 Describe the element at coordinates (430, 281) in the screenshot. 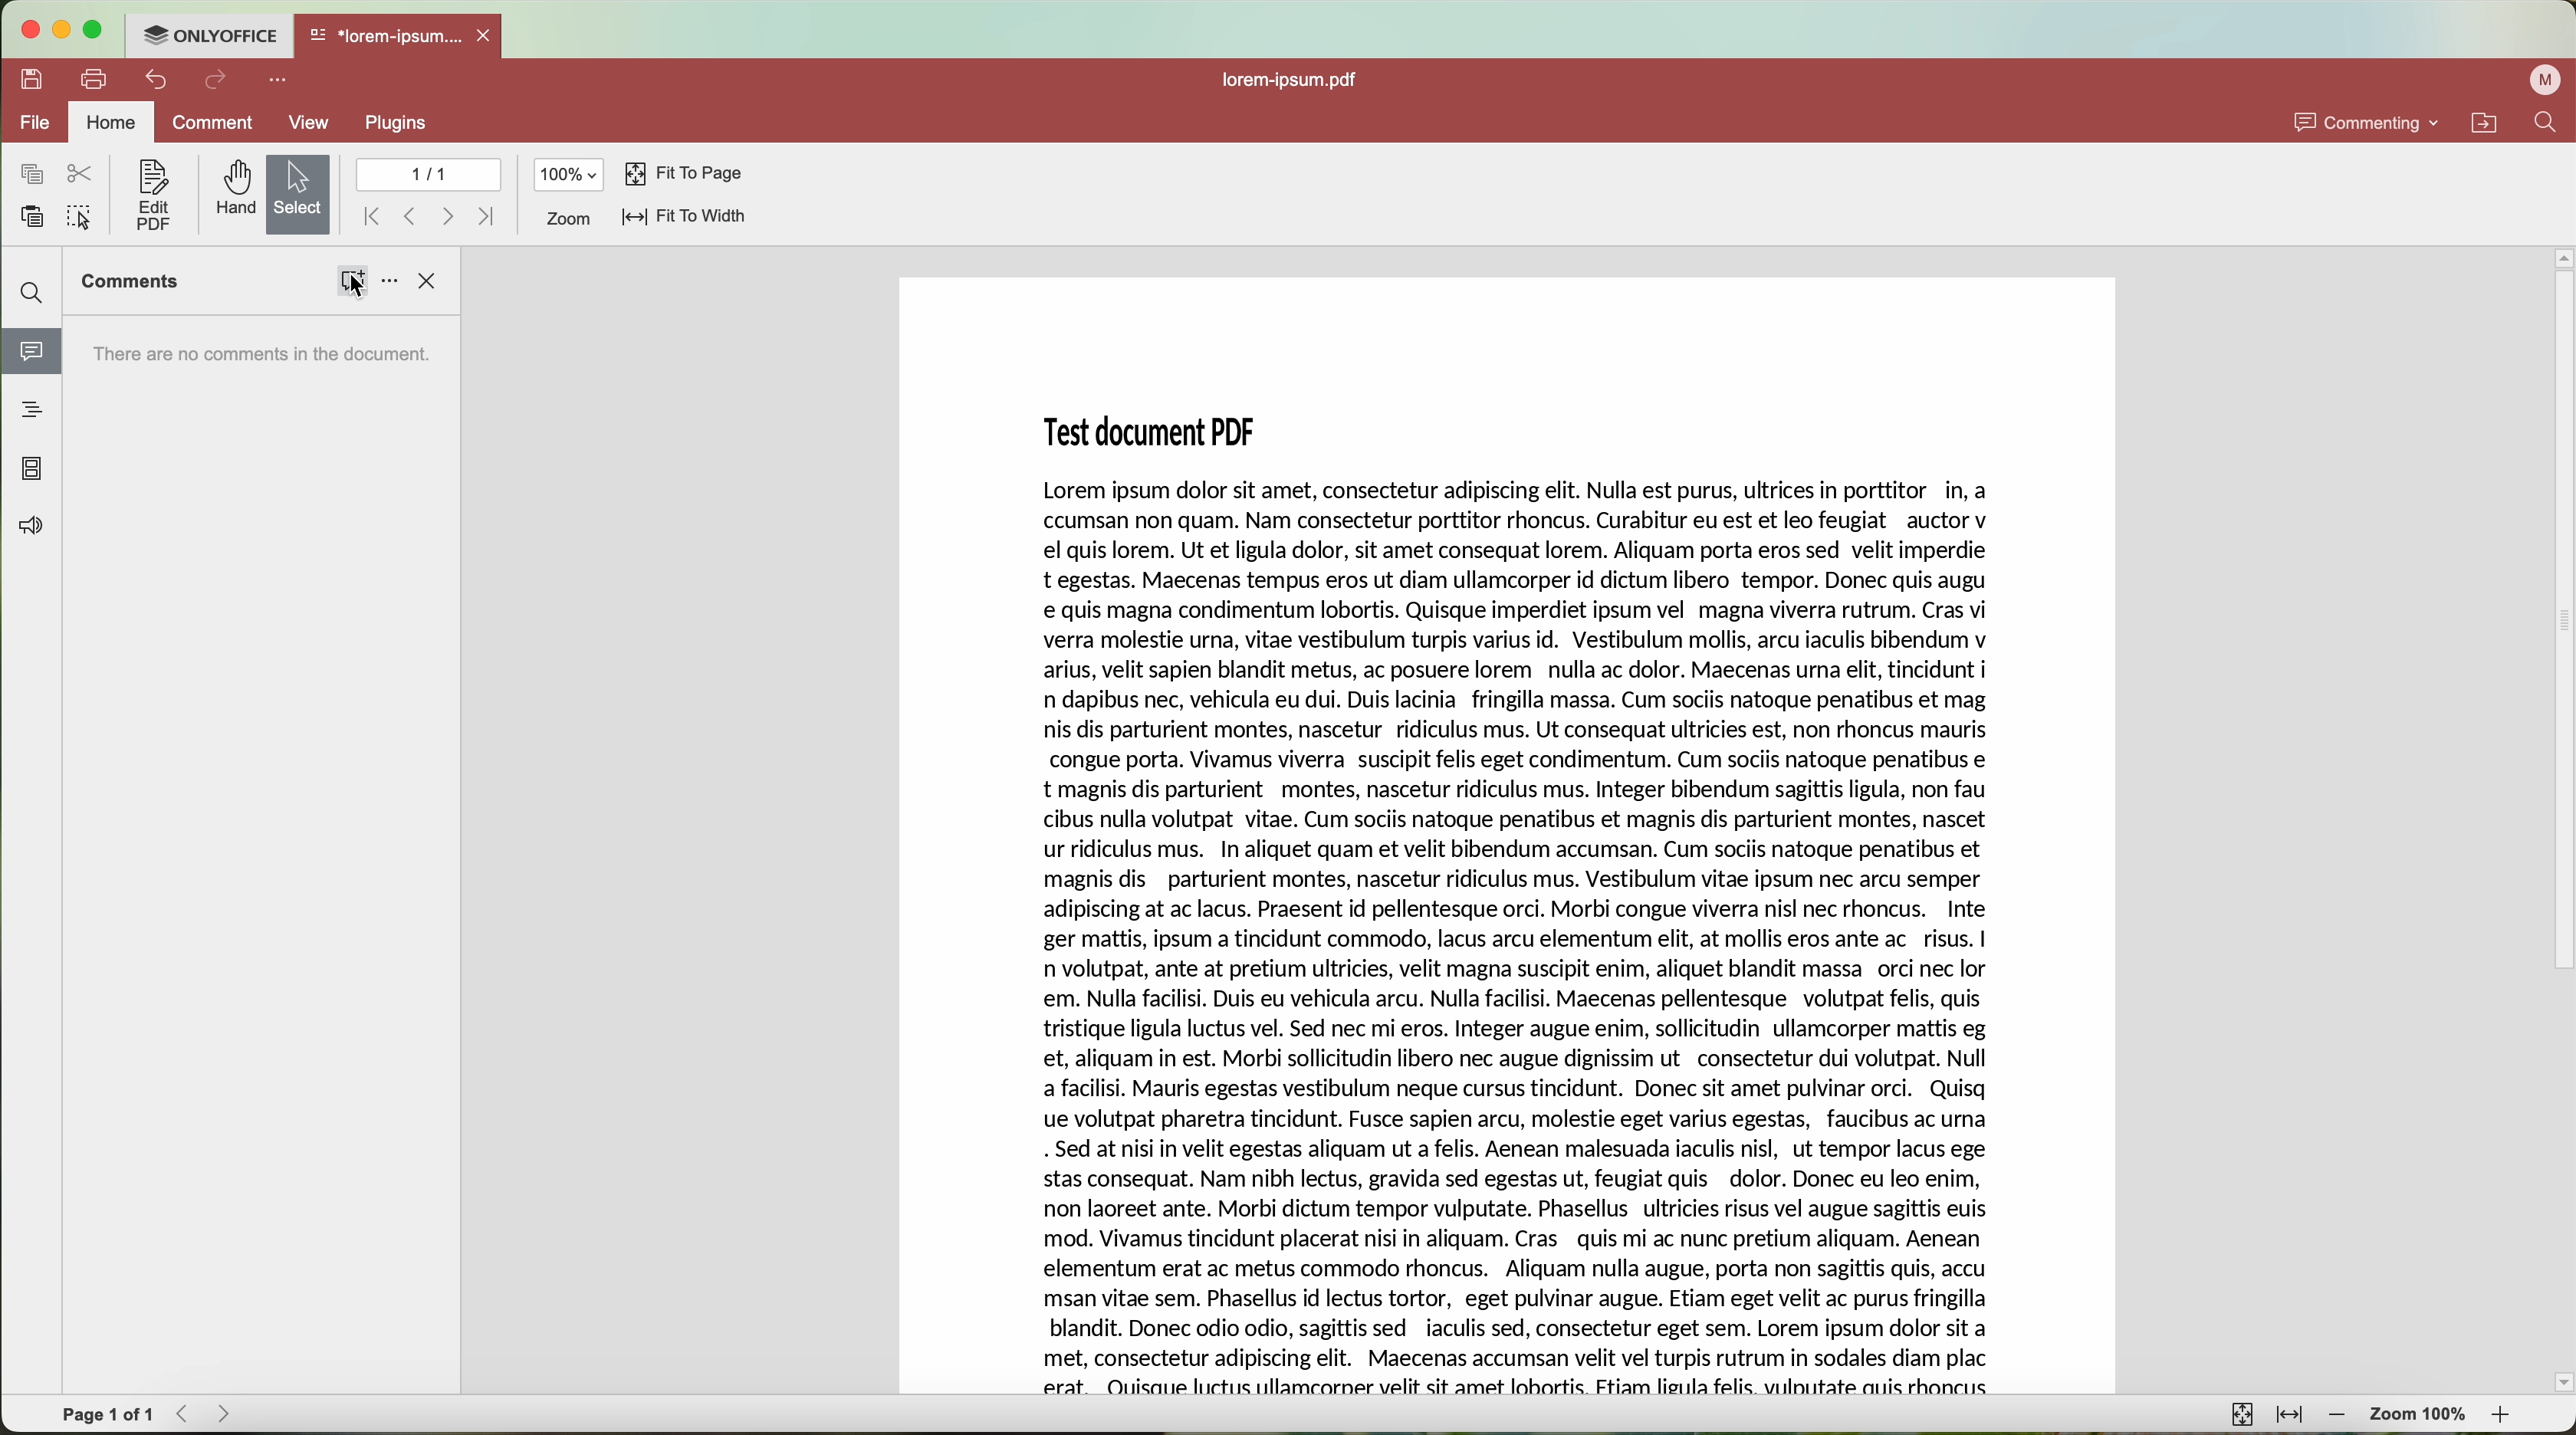

I see `close side bar` at that location.